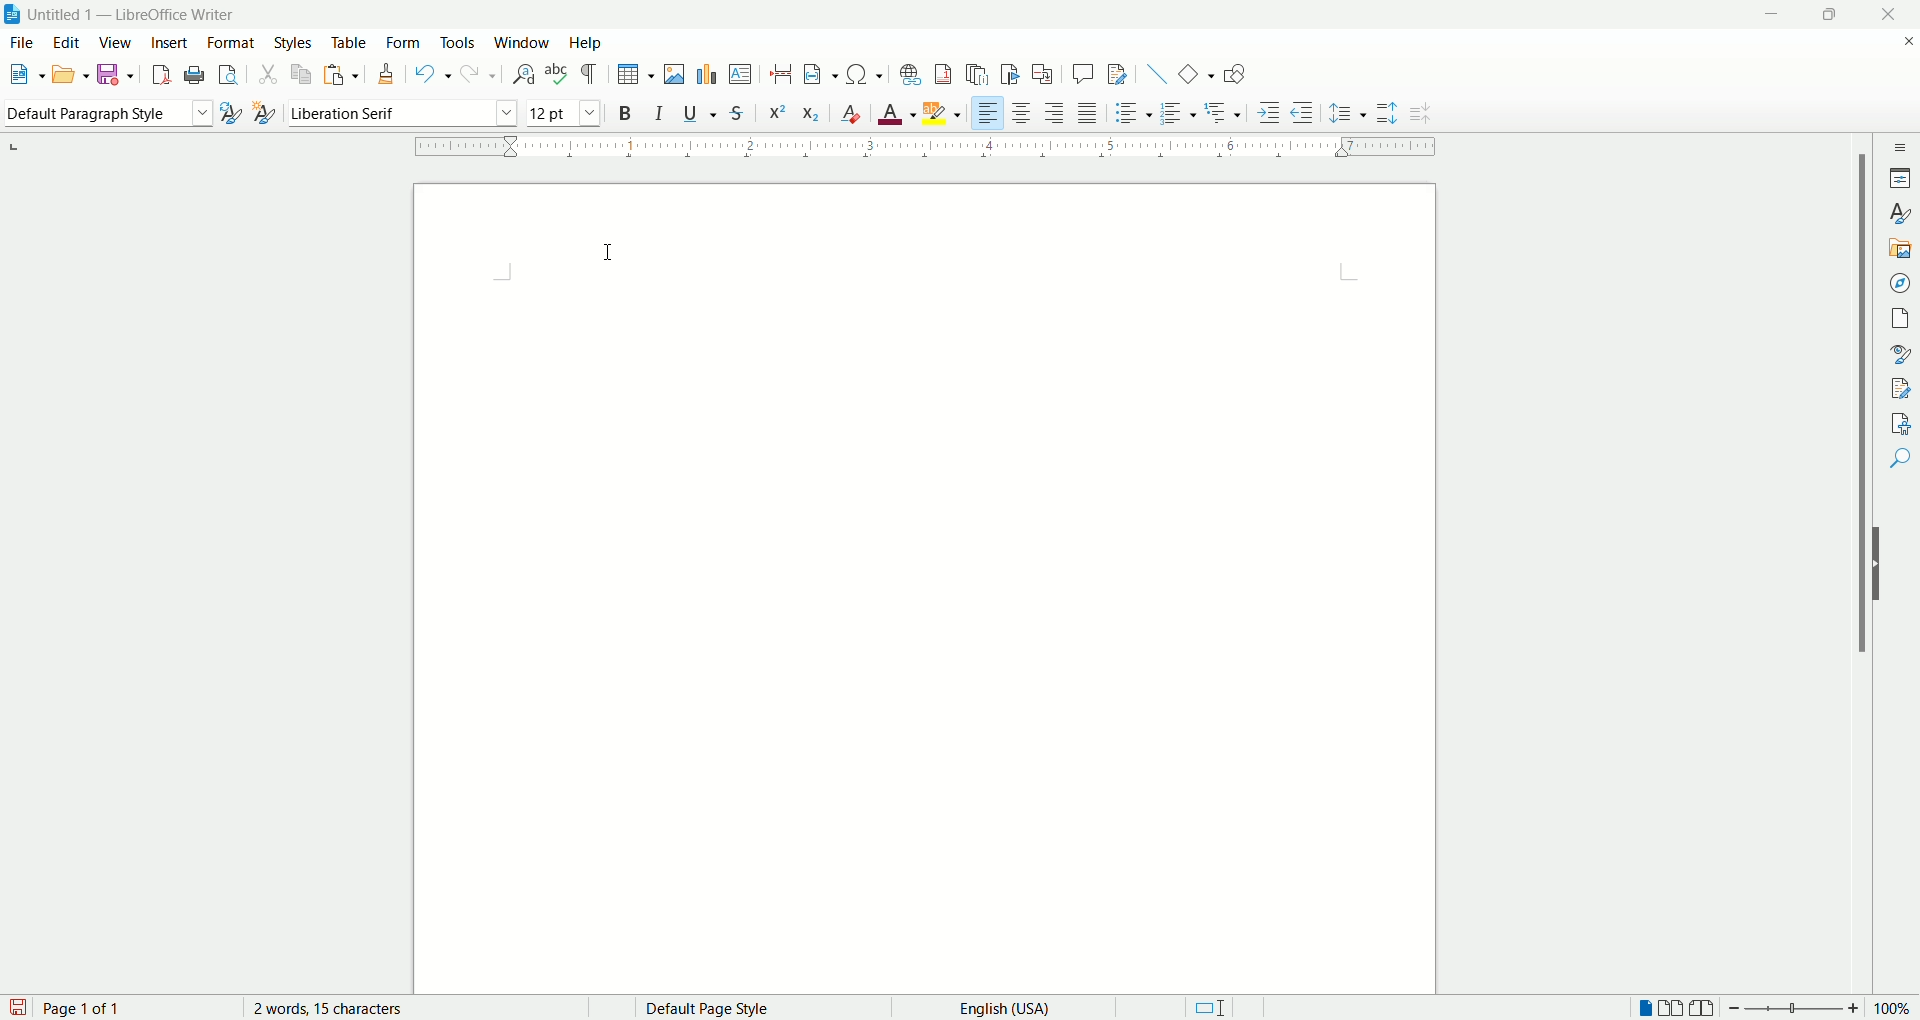 The image size is (1920, 1020). I want to click on font size, so click(564, 115).